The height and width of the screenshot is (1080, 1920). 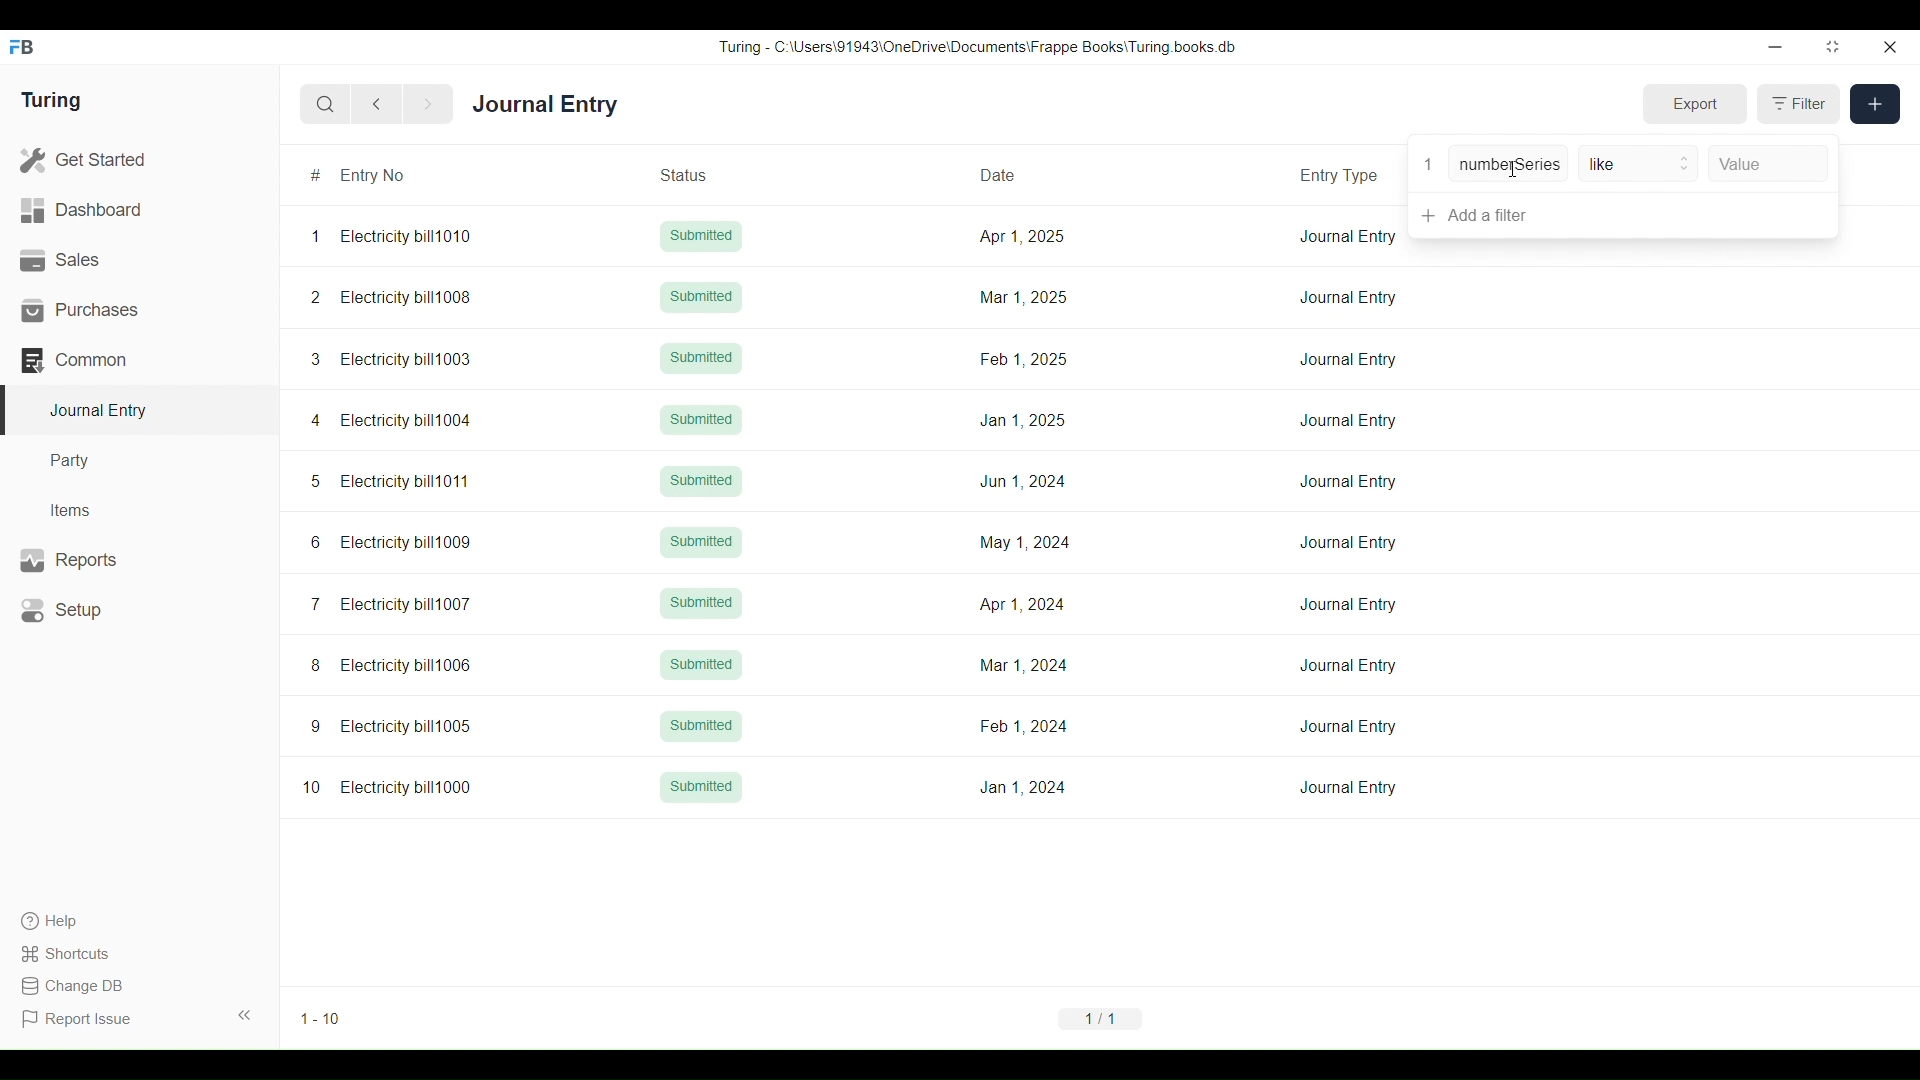 What do you see at coordinates (1347, 788) in the screenshot?
I see `Journal Entry` at bounding box center [1347, 788].